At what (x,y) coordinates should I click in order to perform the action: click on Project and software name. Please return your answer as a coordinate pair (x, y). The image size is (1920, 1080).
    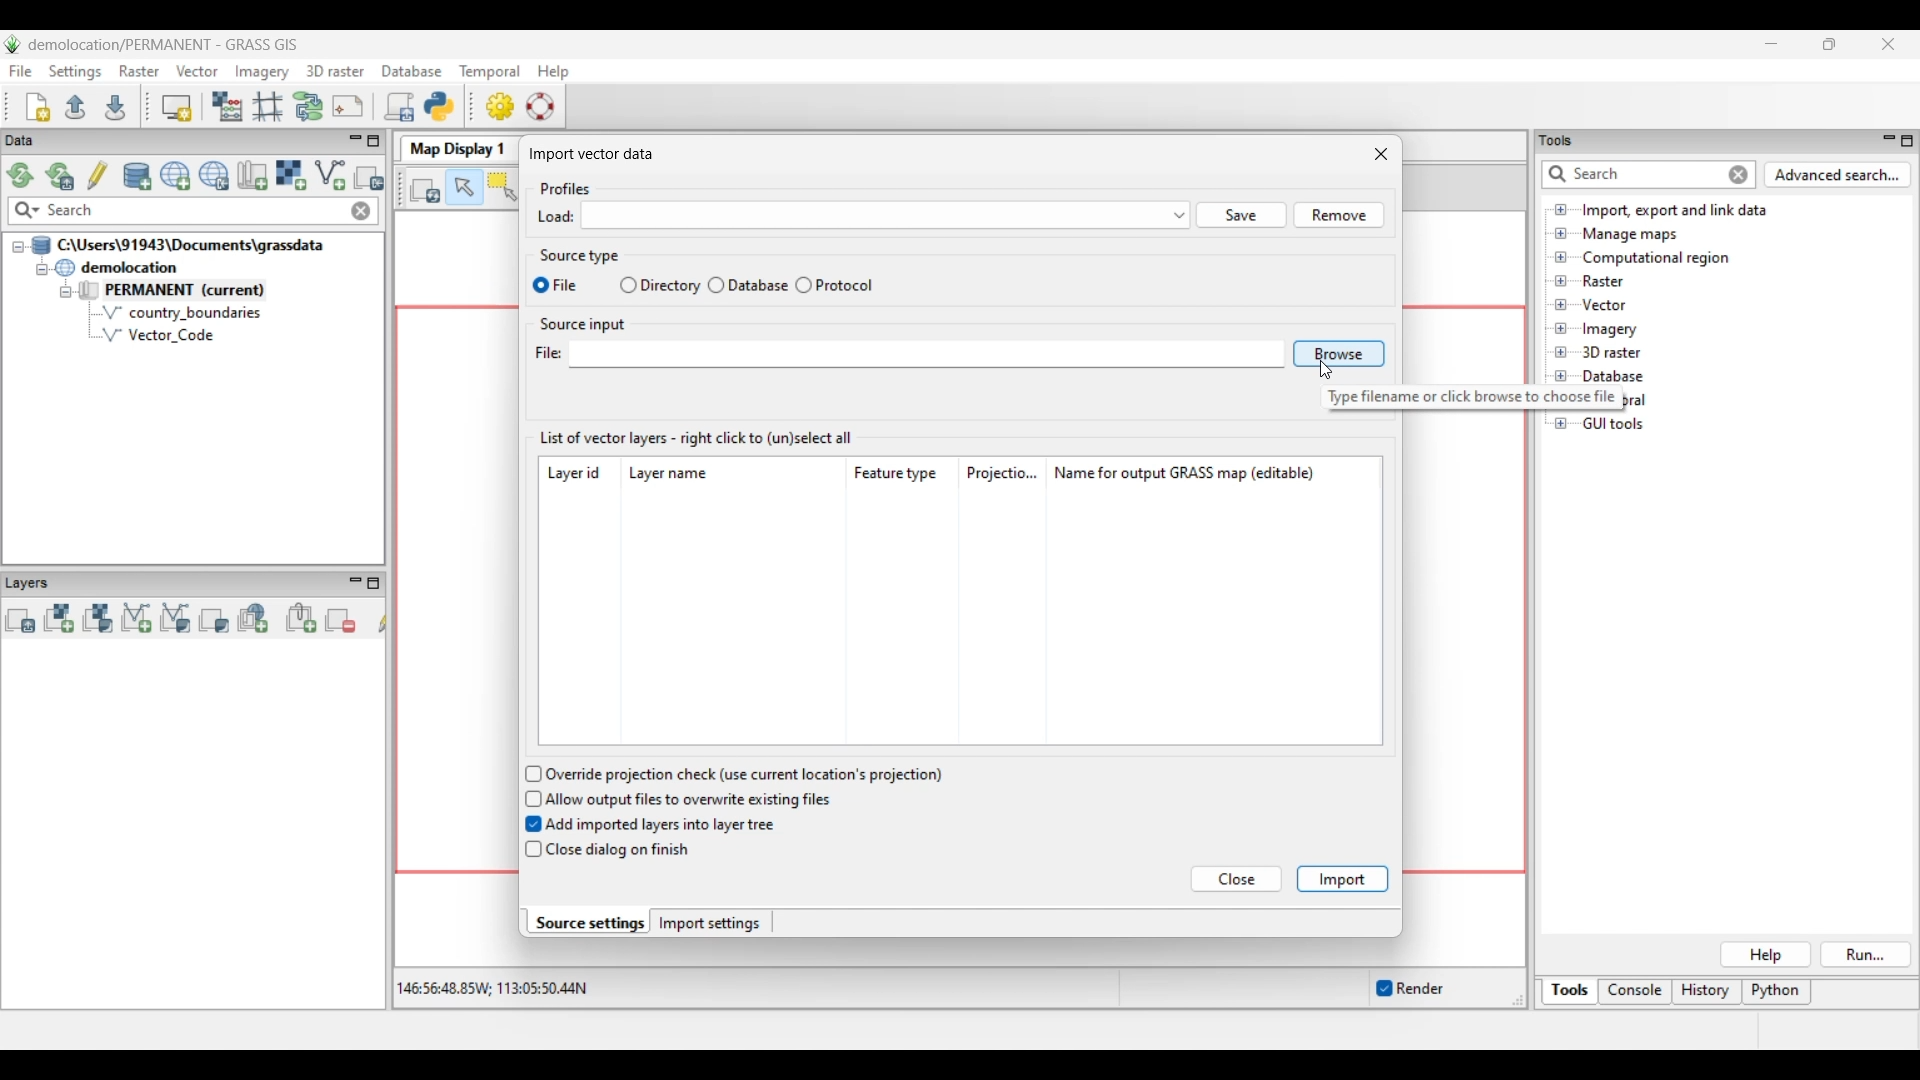
    Looking at the image, I should click on (164, 45).